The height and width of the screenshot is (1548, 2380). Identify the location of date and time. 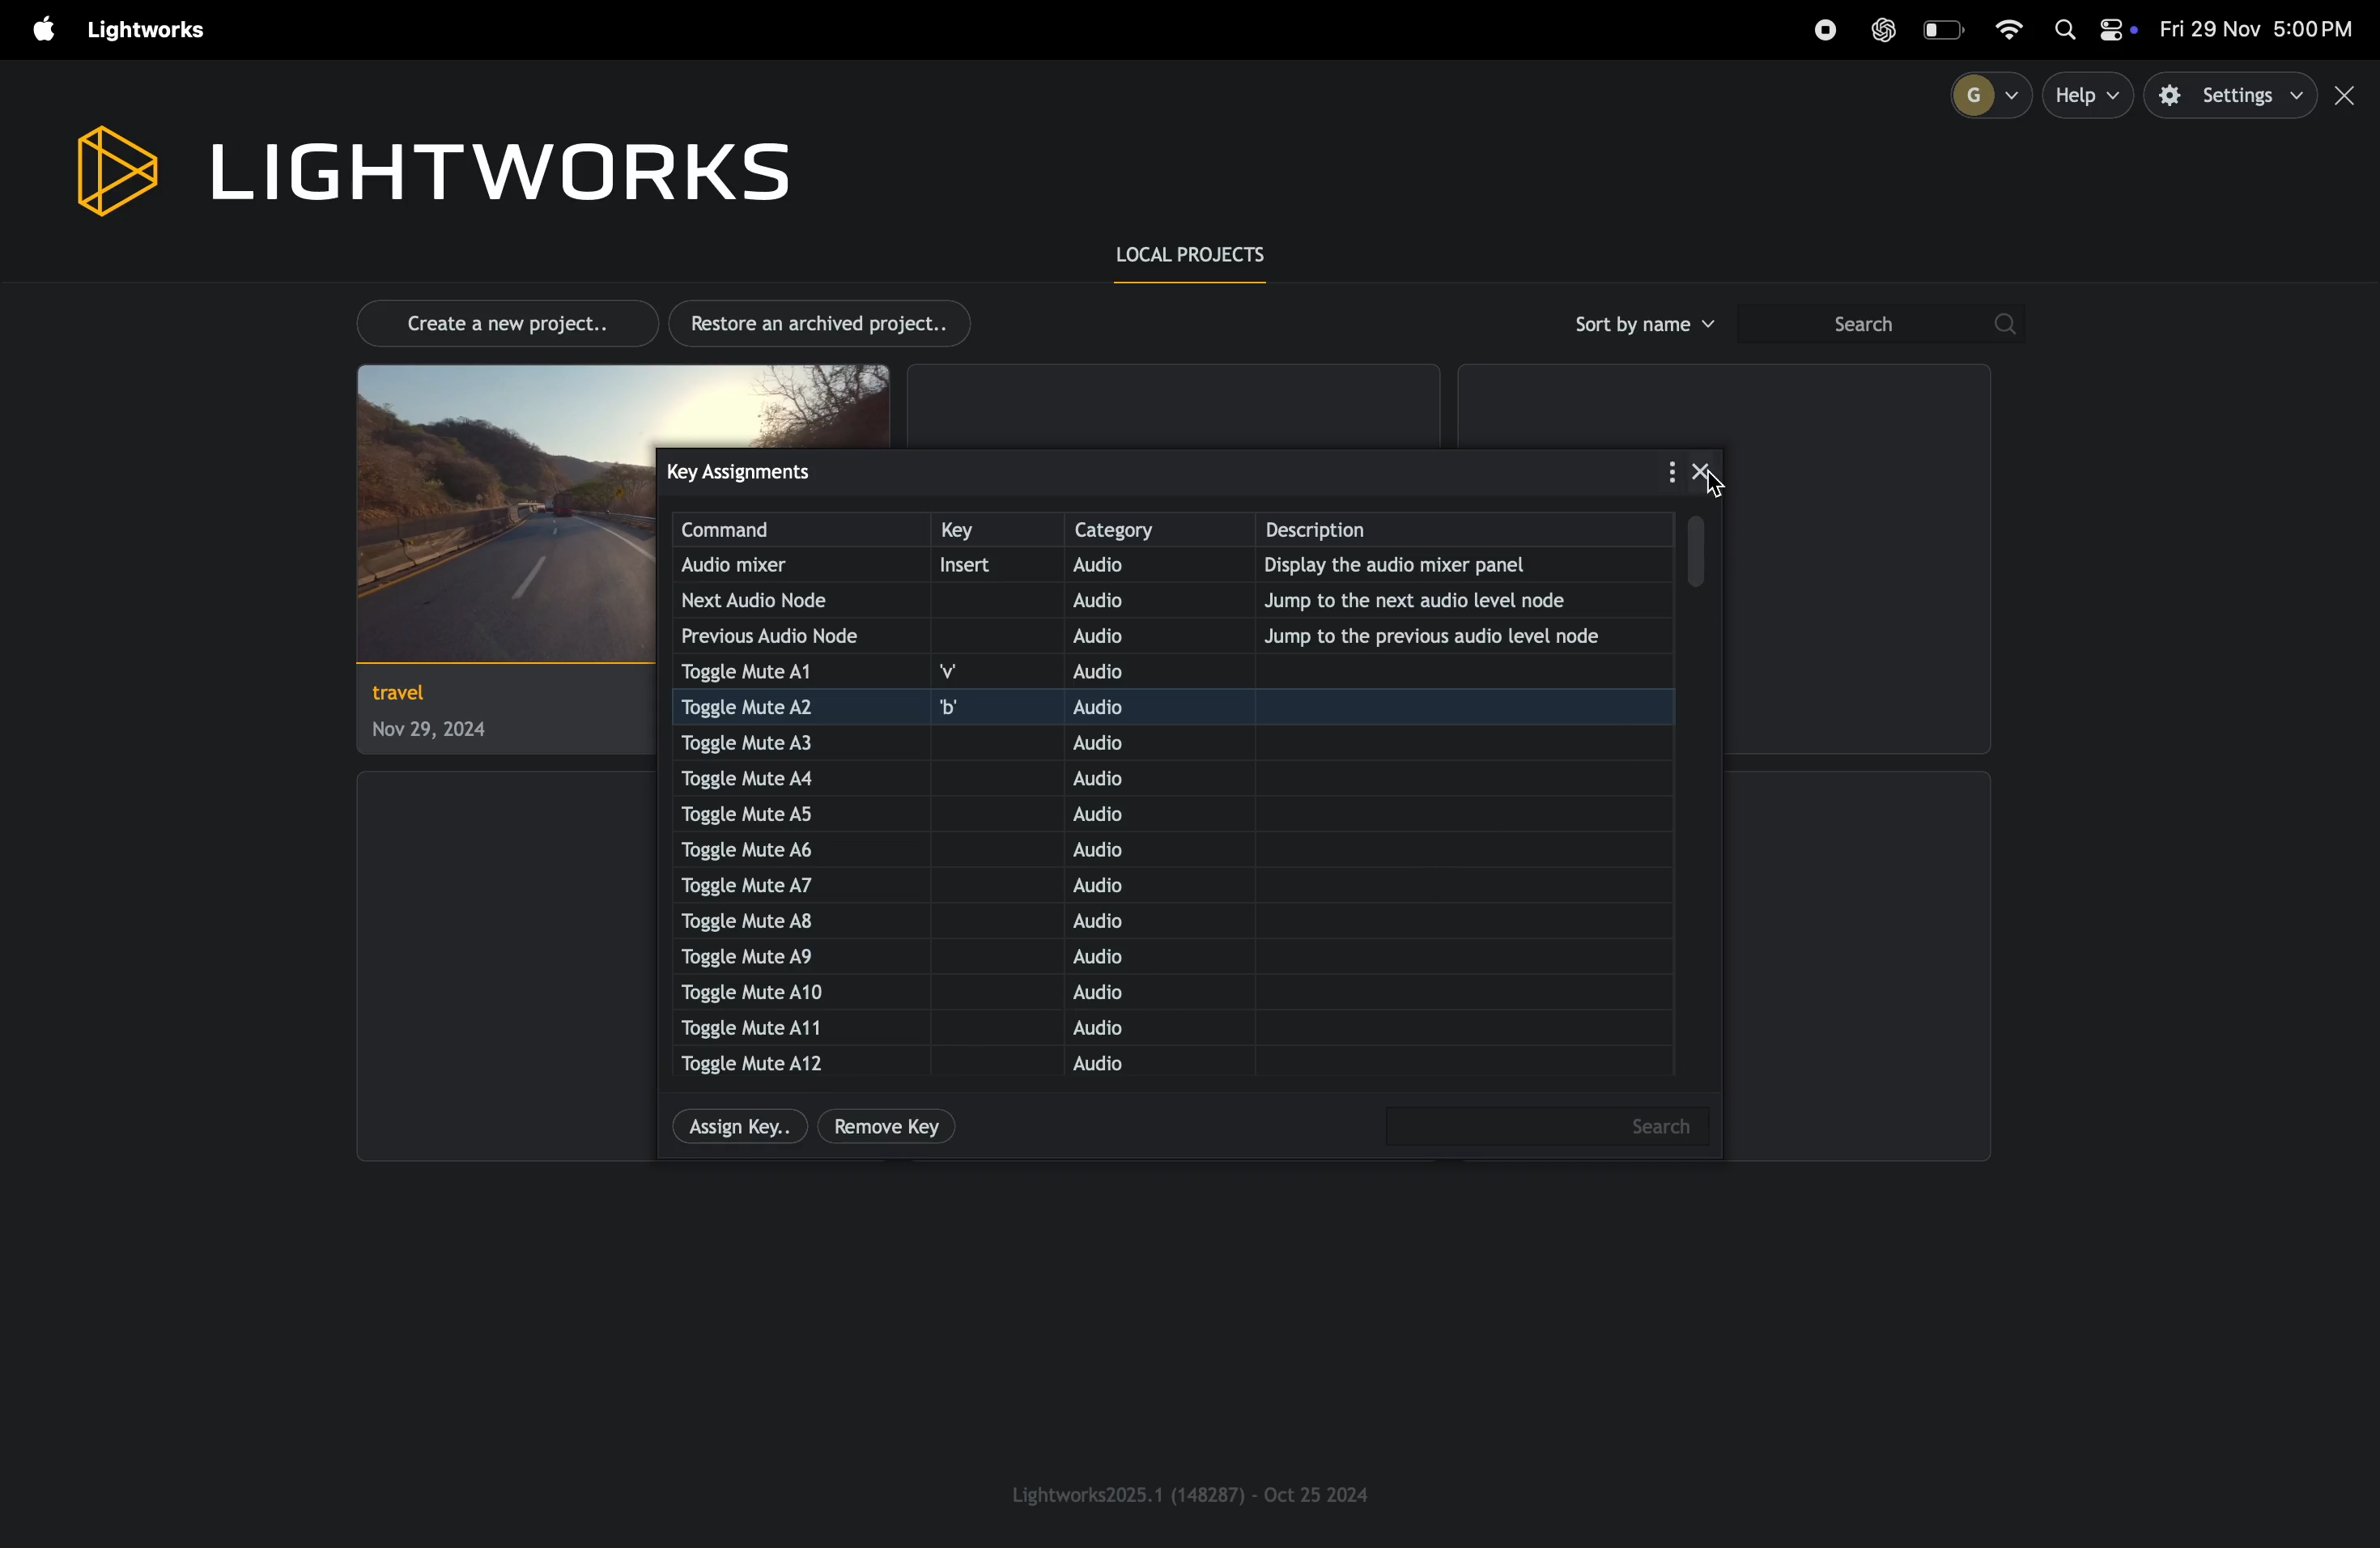
(2260, 30).